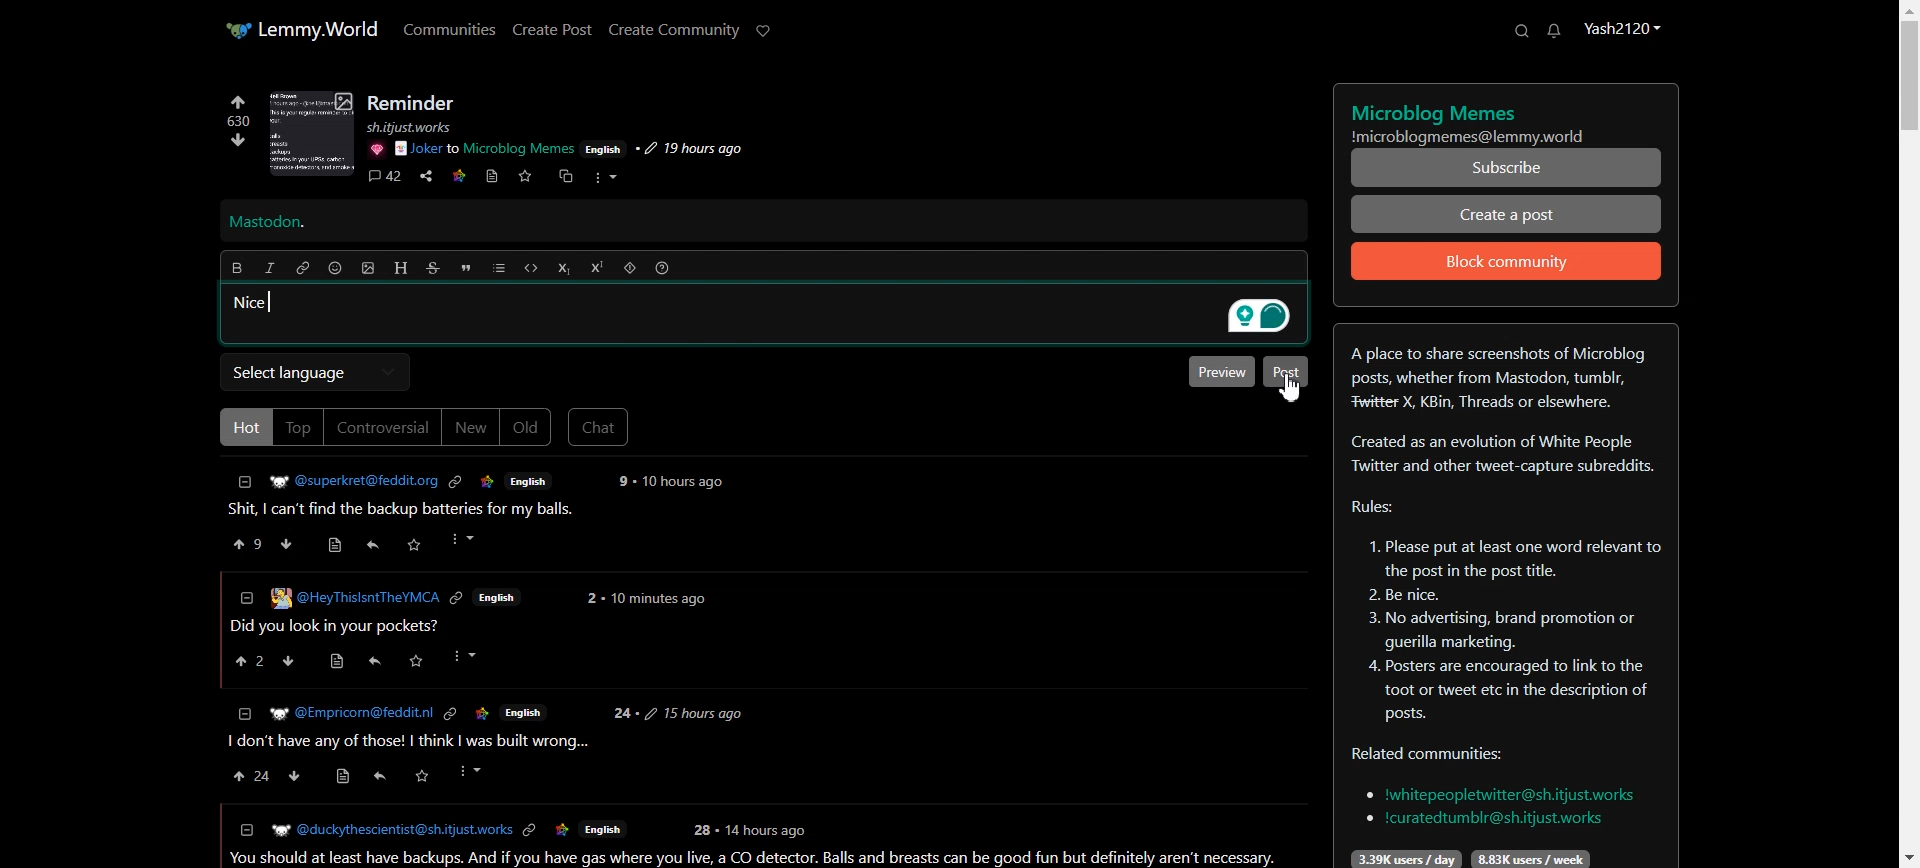 The image size is (1920, 868). Describe the element at coordinates (1289, 388) in the screenshot. I see `Cursor` at that location.